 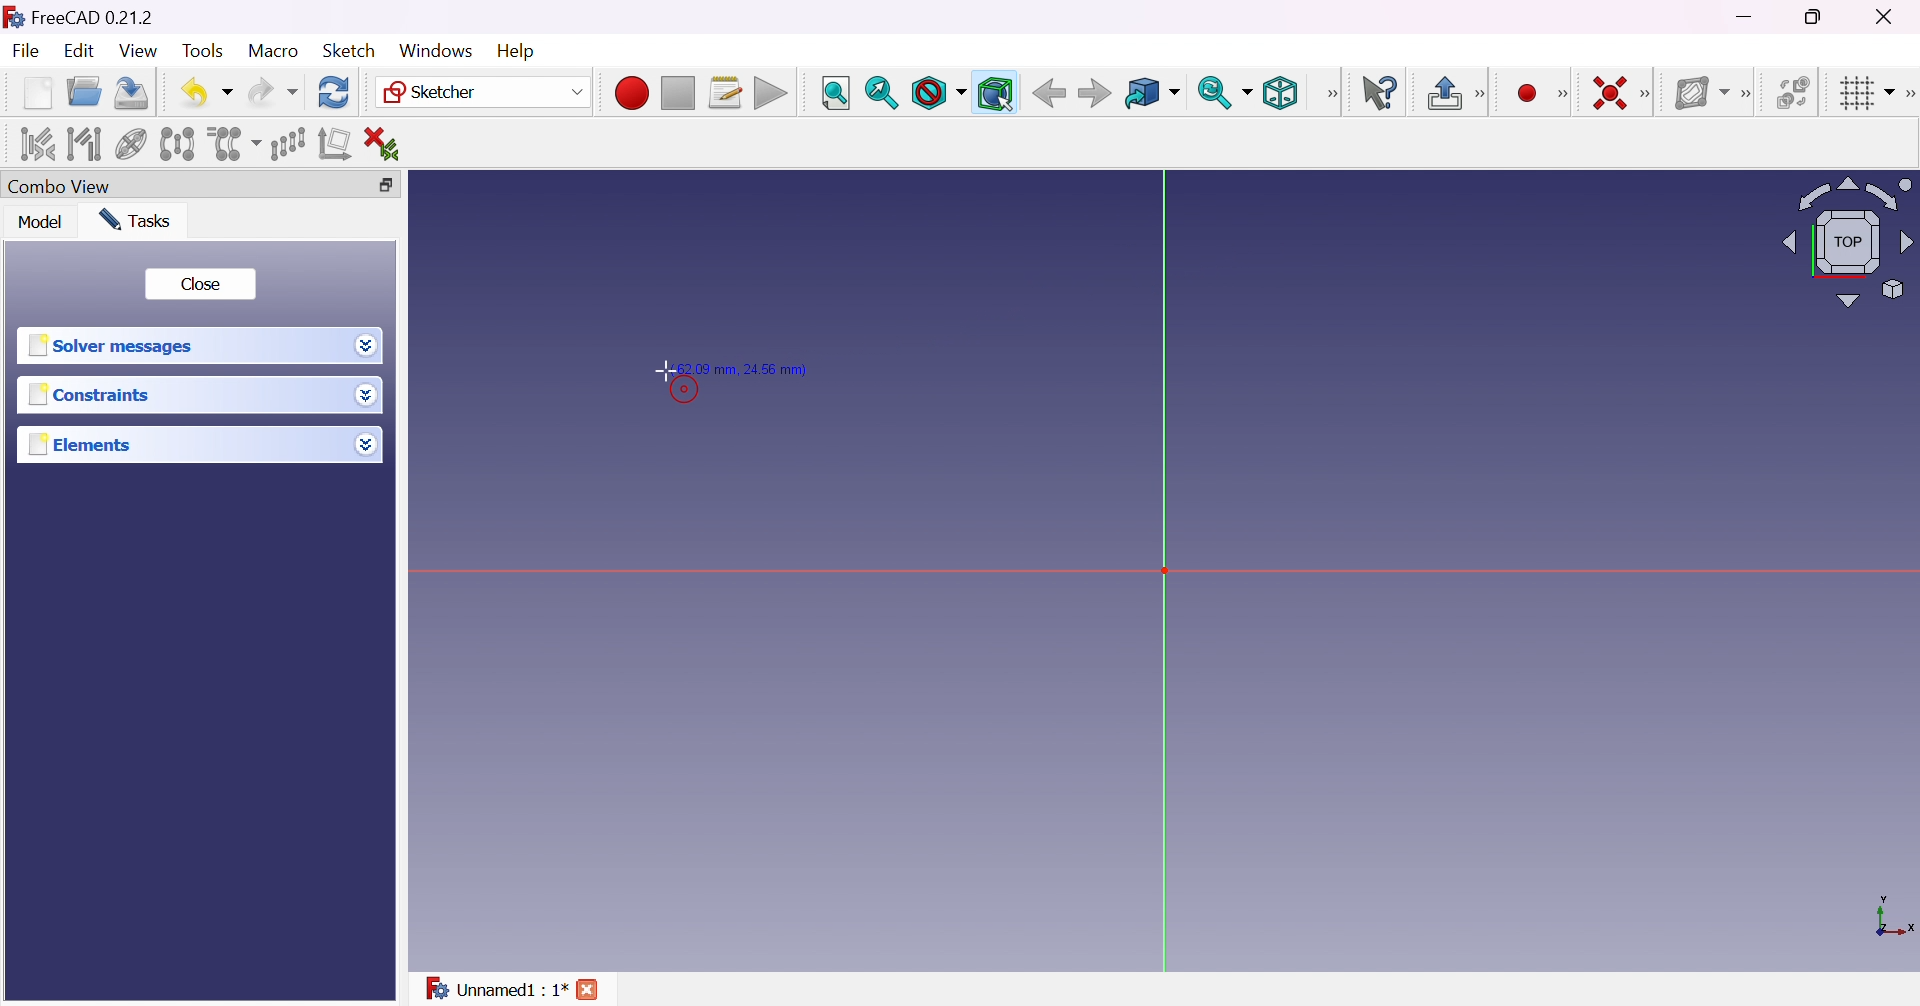 What do you see at coordinates (110, 346) in the screenshot?
I see `Solver messages` at bounding box center [110, 346].